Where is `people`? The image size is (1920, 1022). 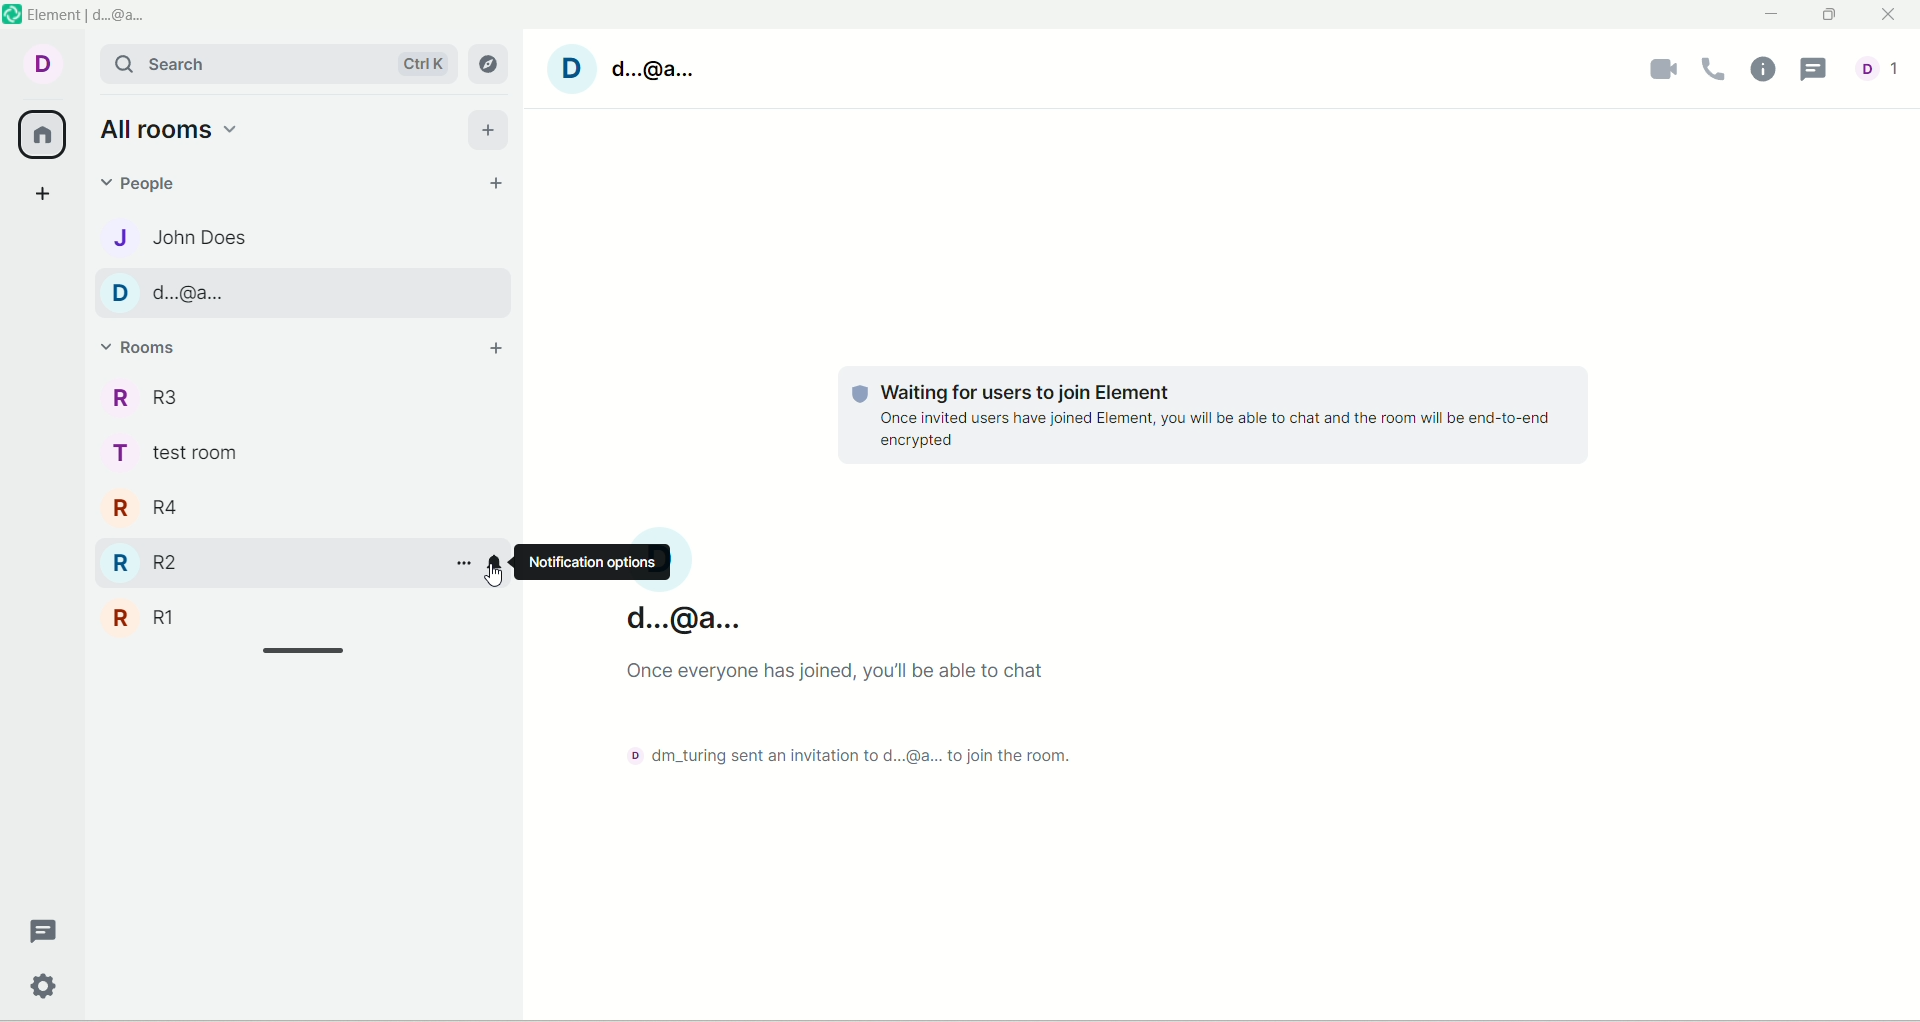
people is located at coordinates (185, 233).